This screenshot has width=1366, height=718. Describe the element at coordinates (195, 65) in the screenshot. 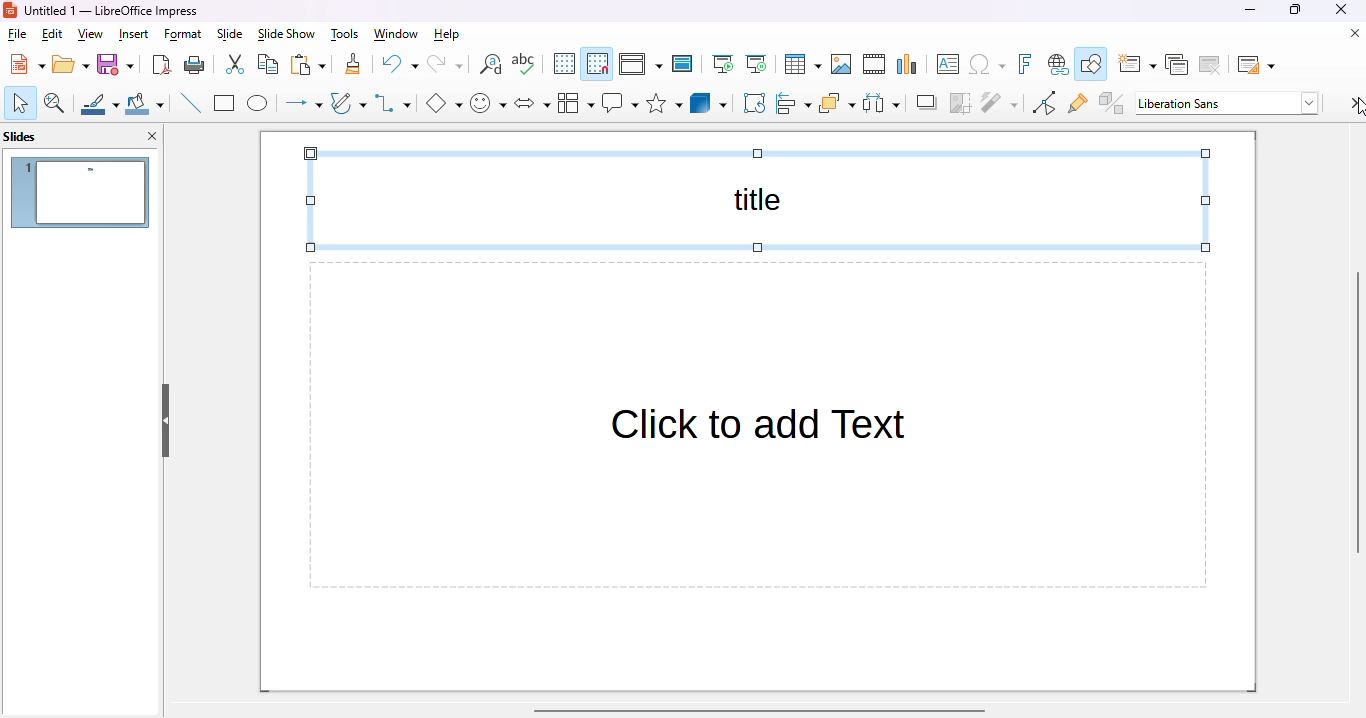

I see `print` at that location.